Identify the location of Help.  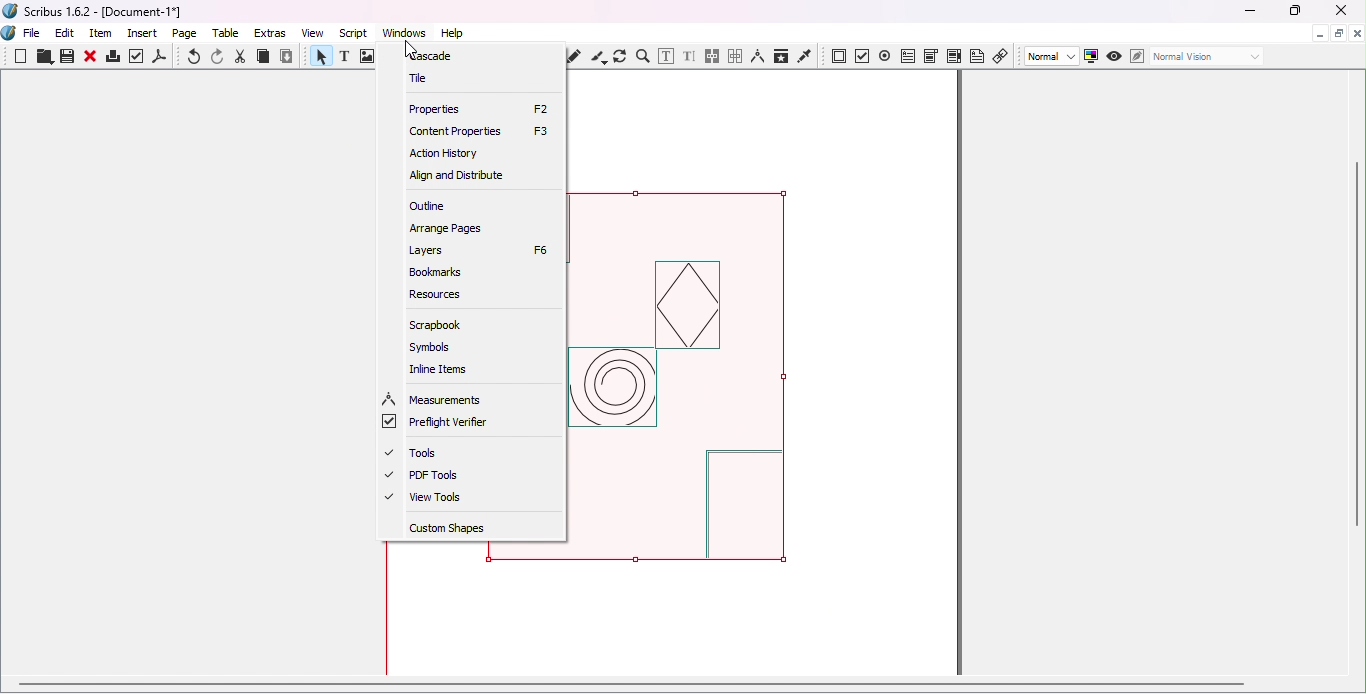
(452, 33).